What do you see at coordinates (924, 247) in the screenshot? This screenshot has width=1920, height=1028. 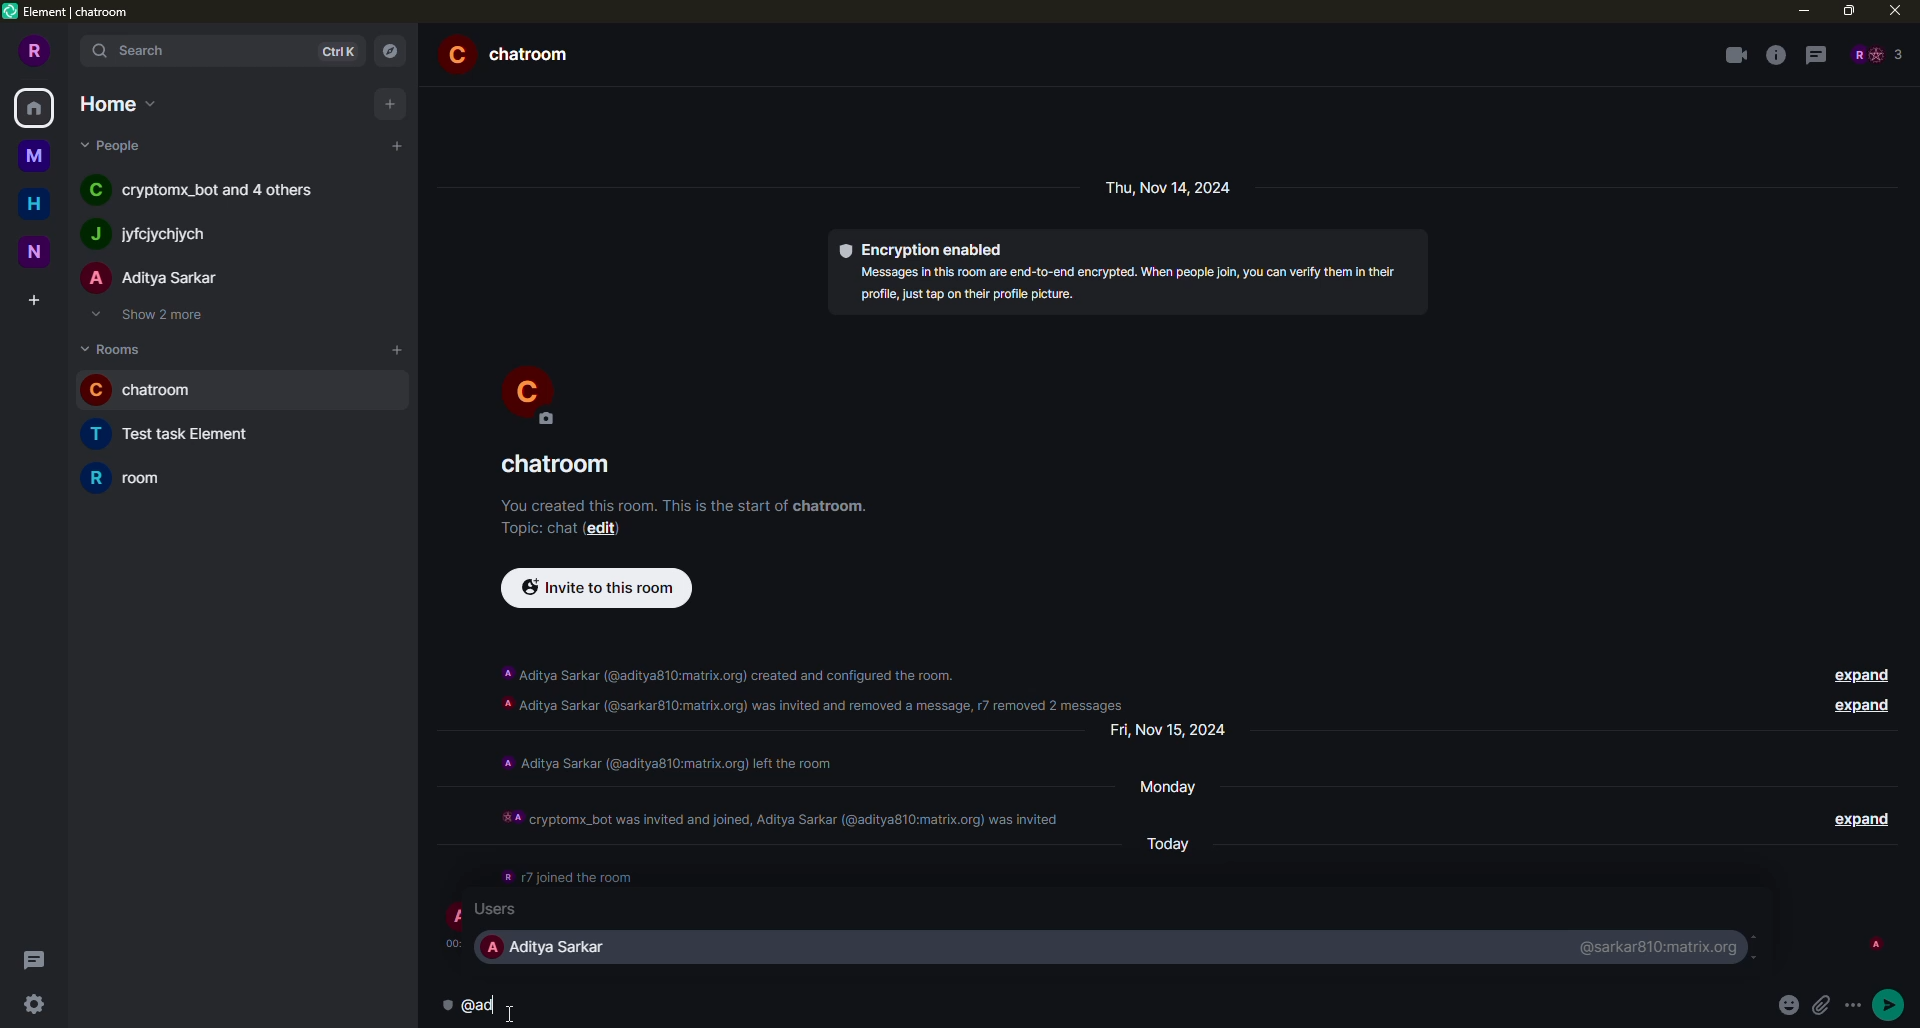 I see `encryption enabled` at bounding box center [924, 247].